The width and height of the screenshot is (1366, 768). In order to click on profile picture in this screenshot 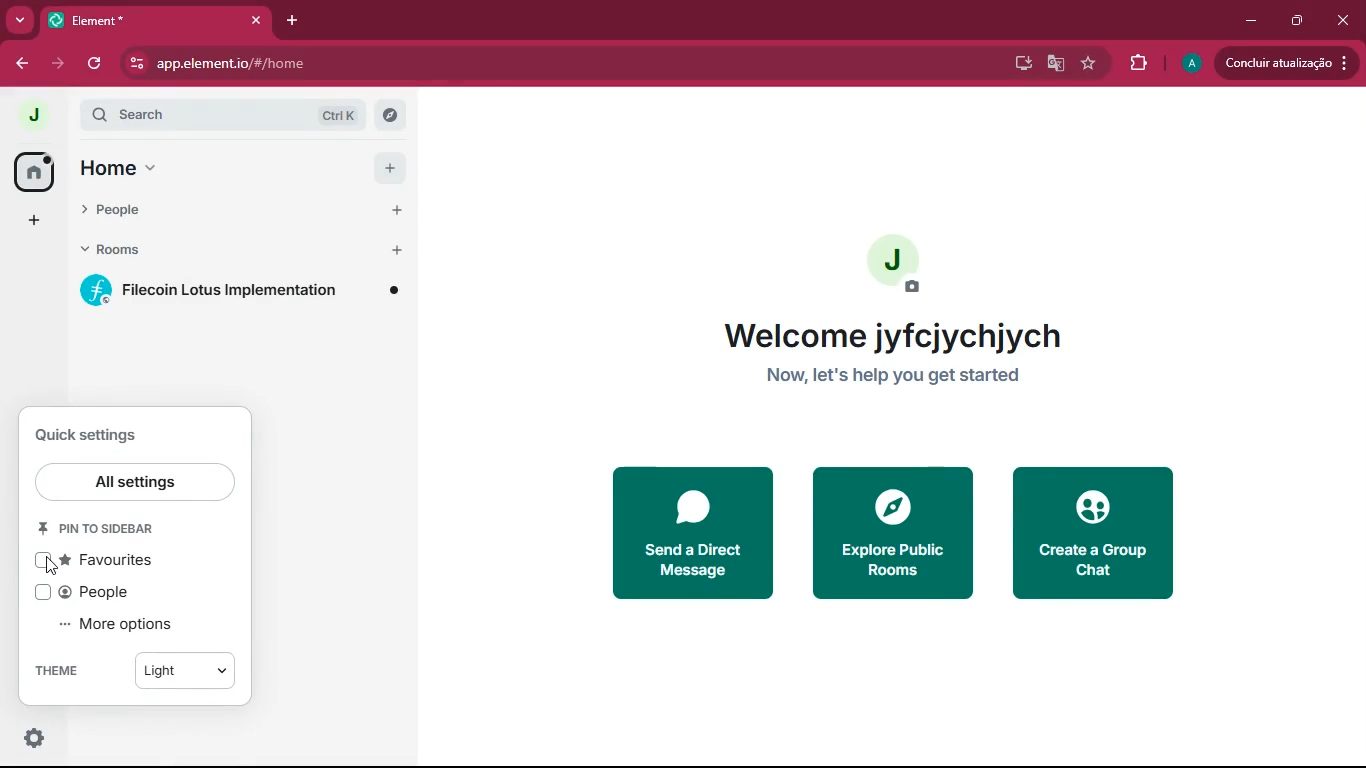, I will do `click(894, 262)`.